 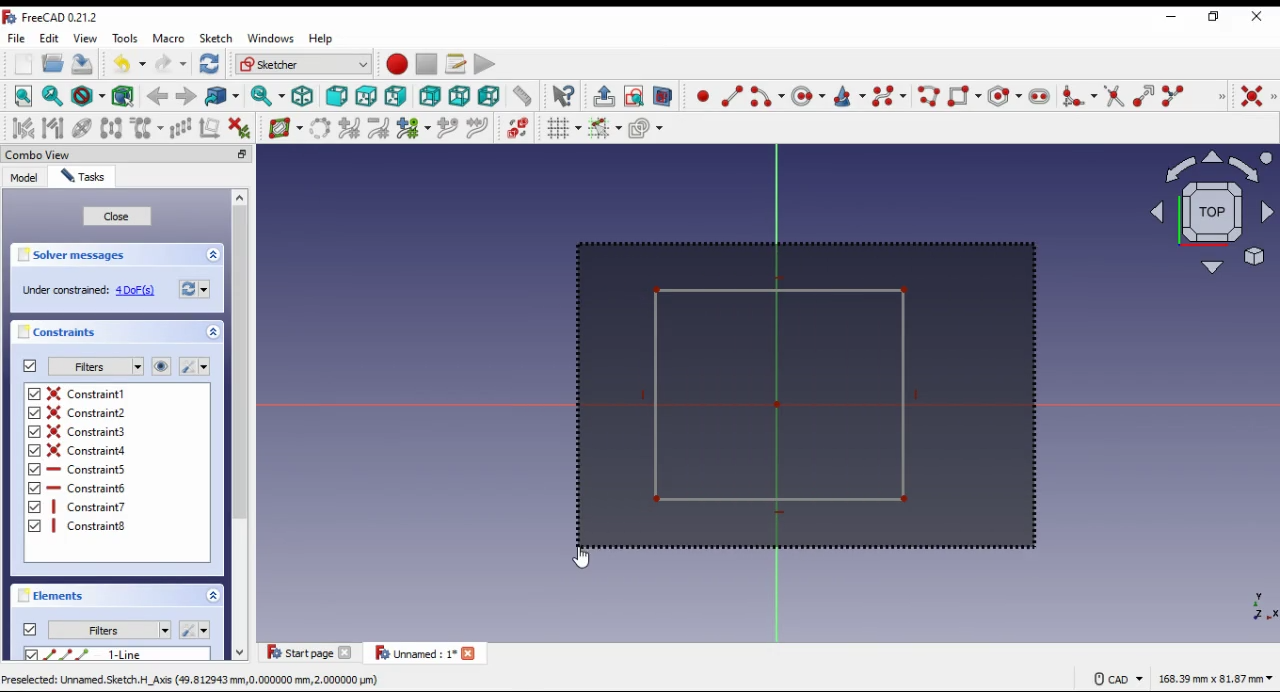 What do you see at coordinates (379, 128) in the screenshot?
I see `decrease bspline degree` at bounding box center [379, 128].